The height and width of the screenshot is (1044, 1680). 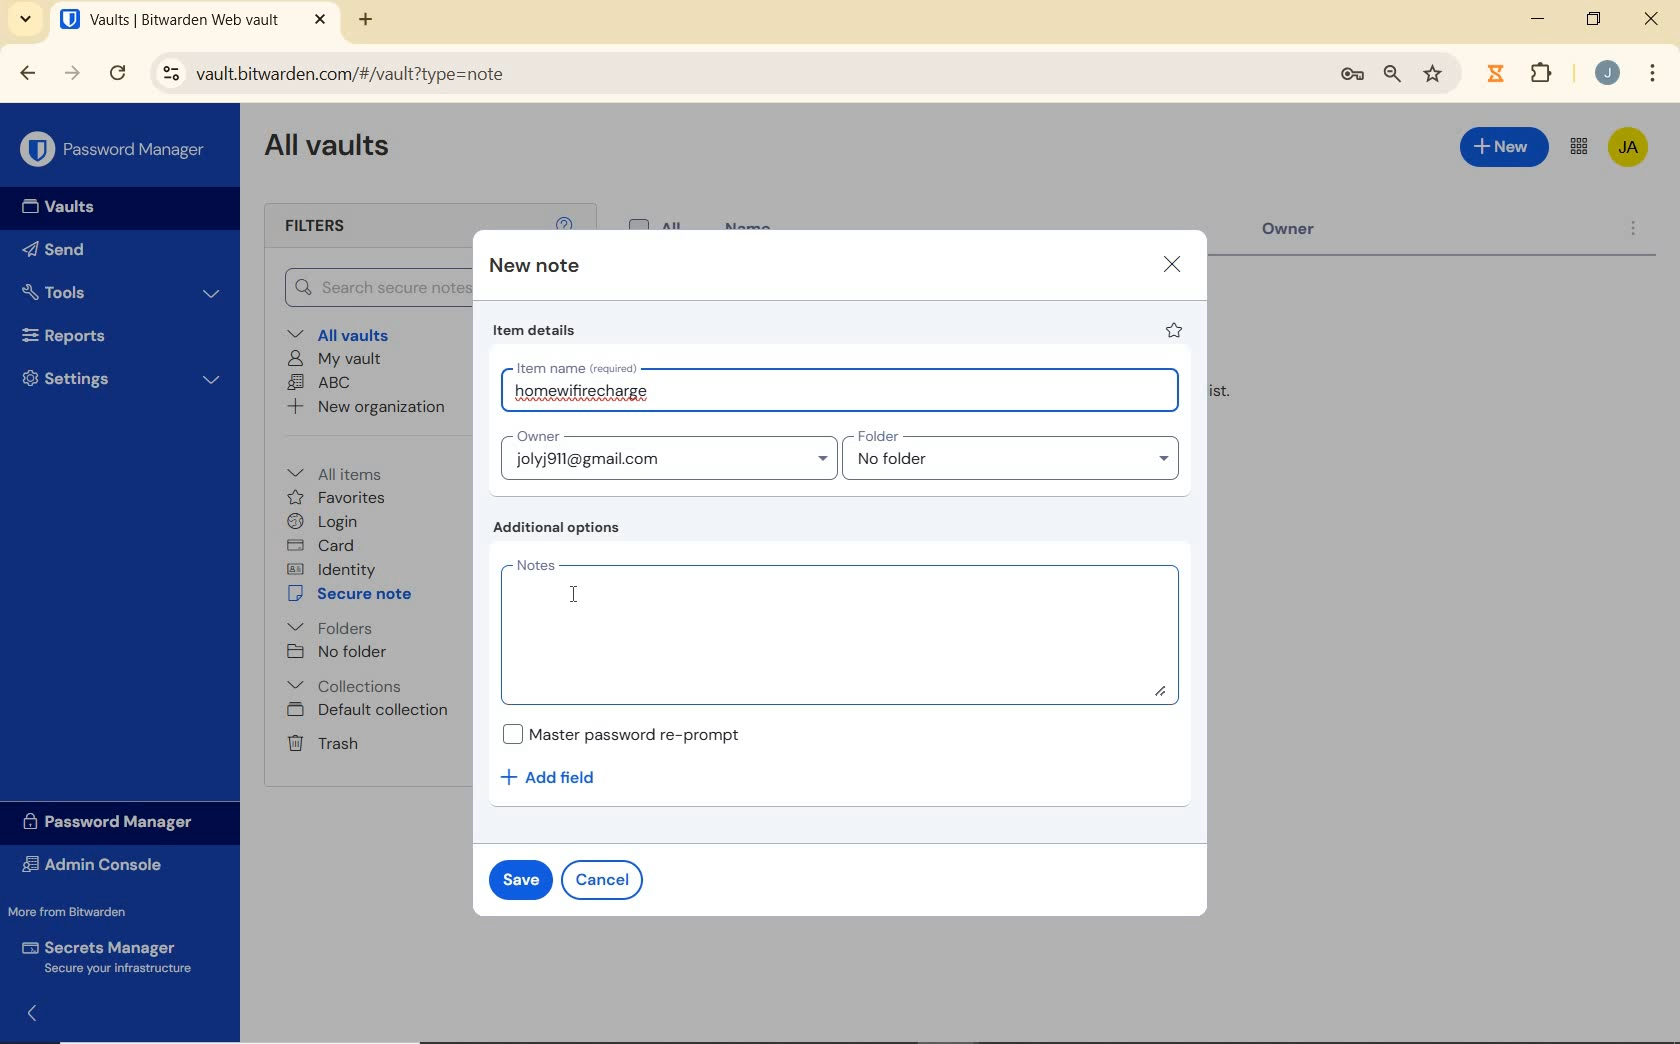 What do you see at coordinates (81, 911) in the screenshot?
I see `More from Bitwarden` at bounding box center [81, 911].